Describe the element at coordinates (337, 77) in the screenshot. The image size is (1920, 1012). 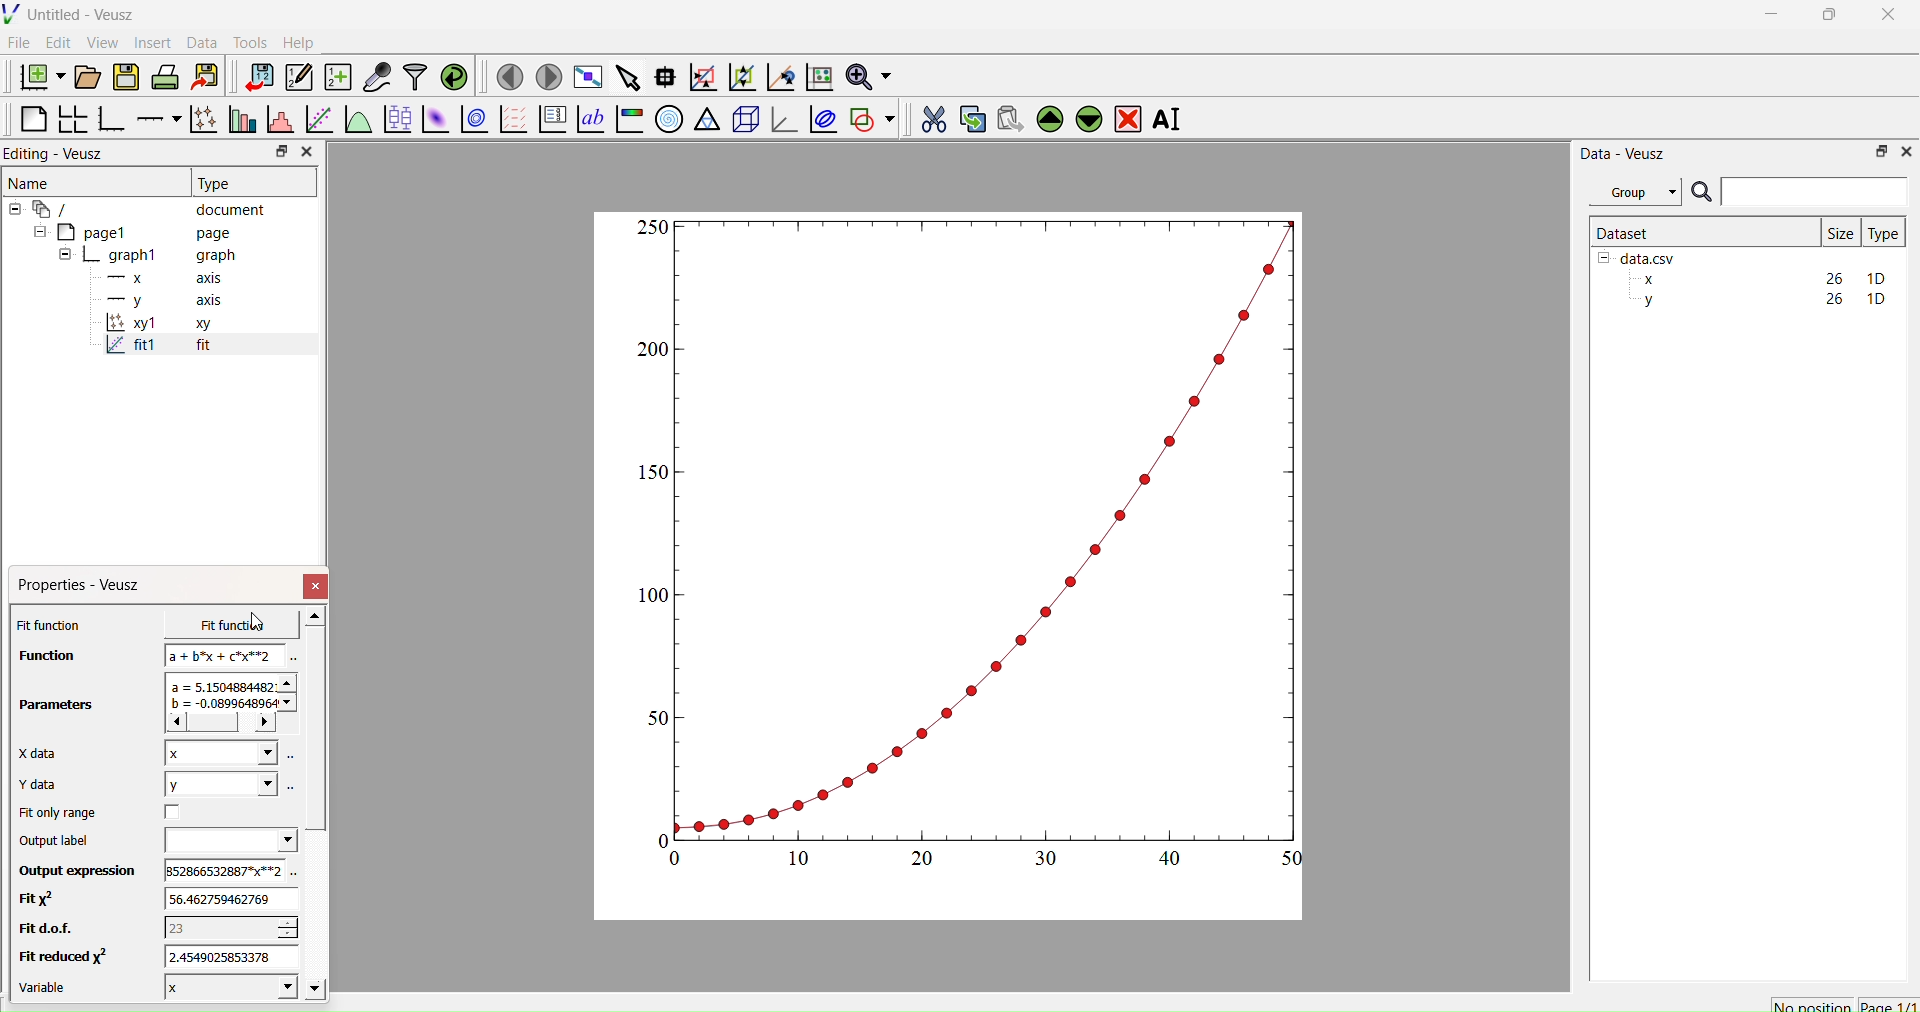
I see `Create a new dataset` at that location.